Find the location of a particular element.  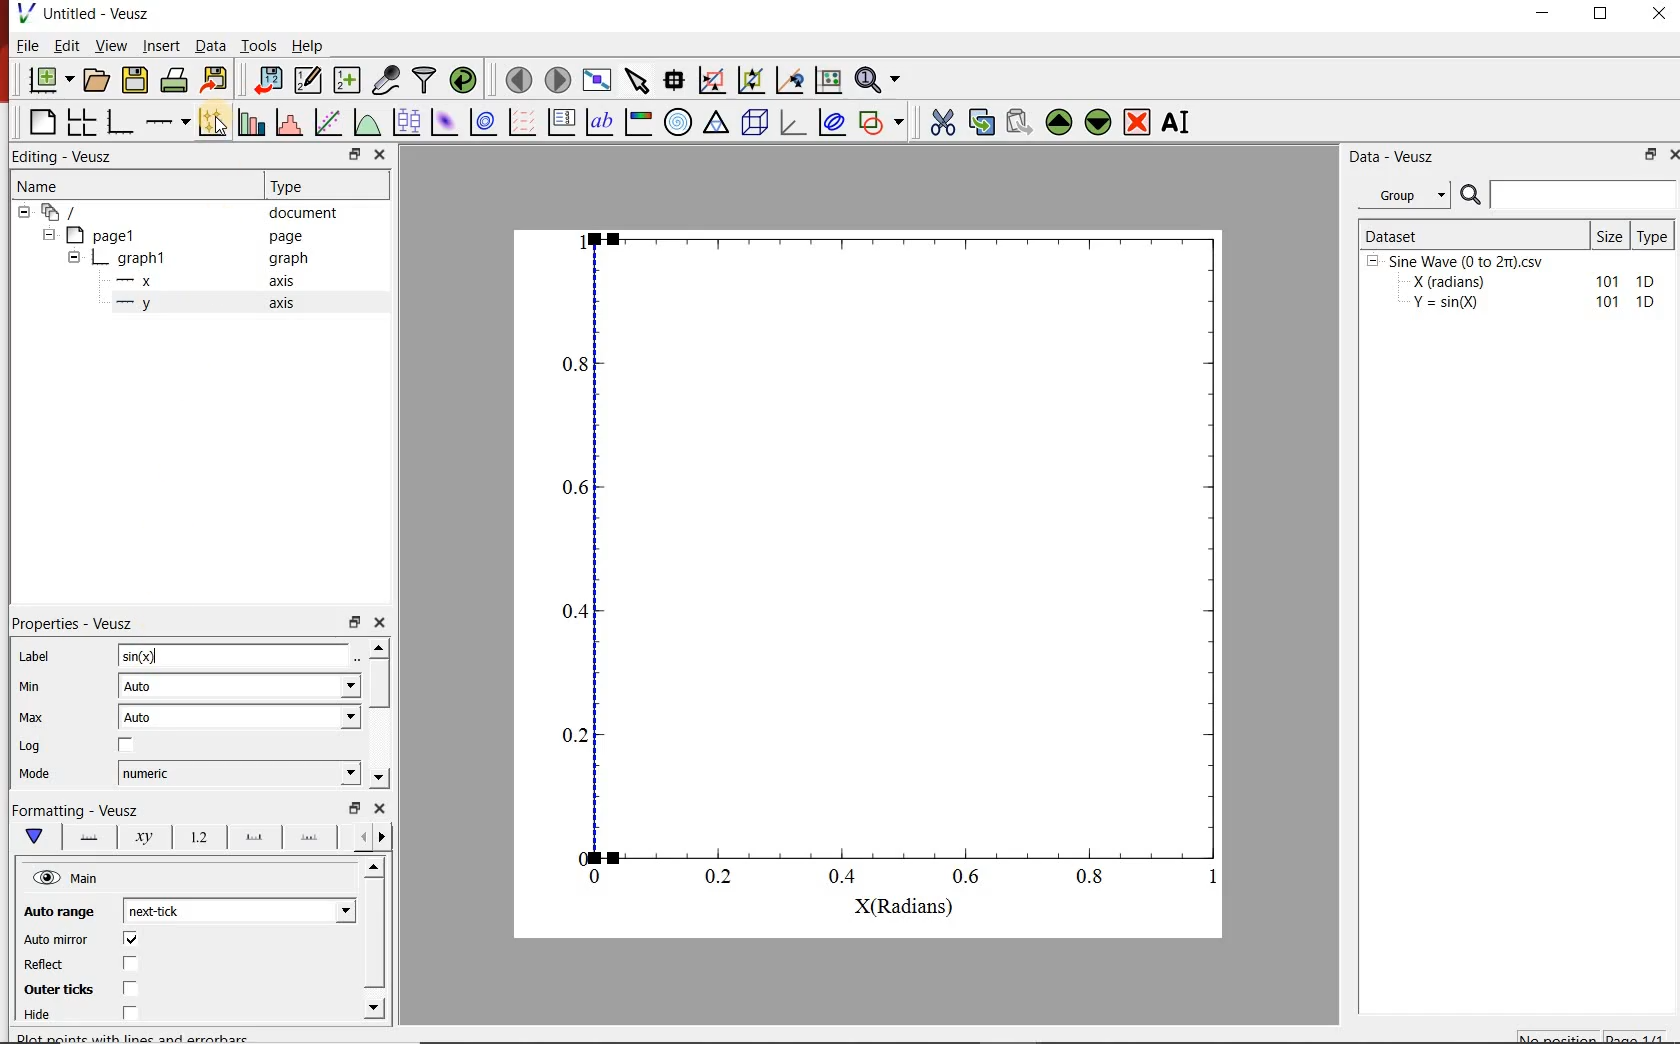

Search is located at coordinates (1569, 195).